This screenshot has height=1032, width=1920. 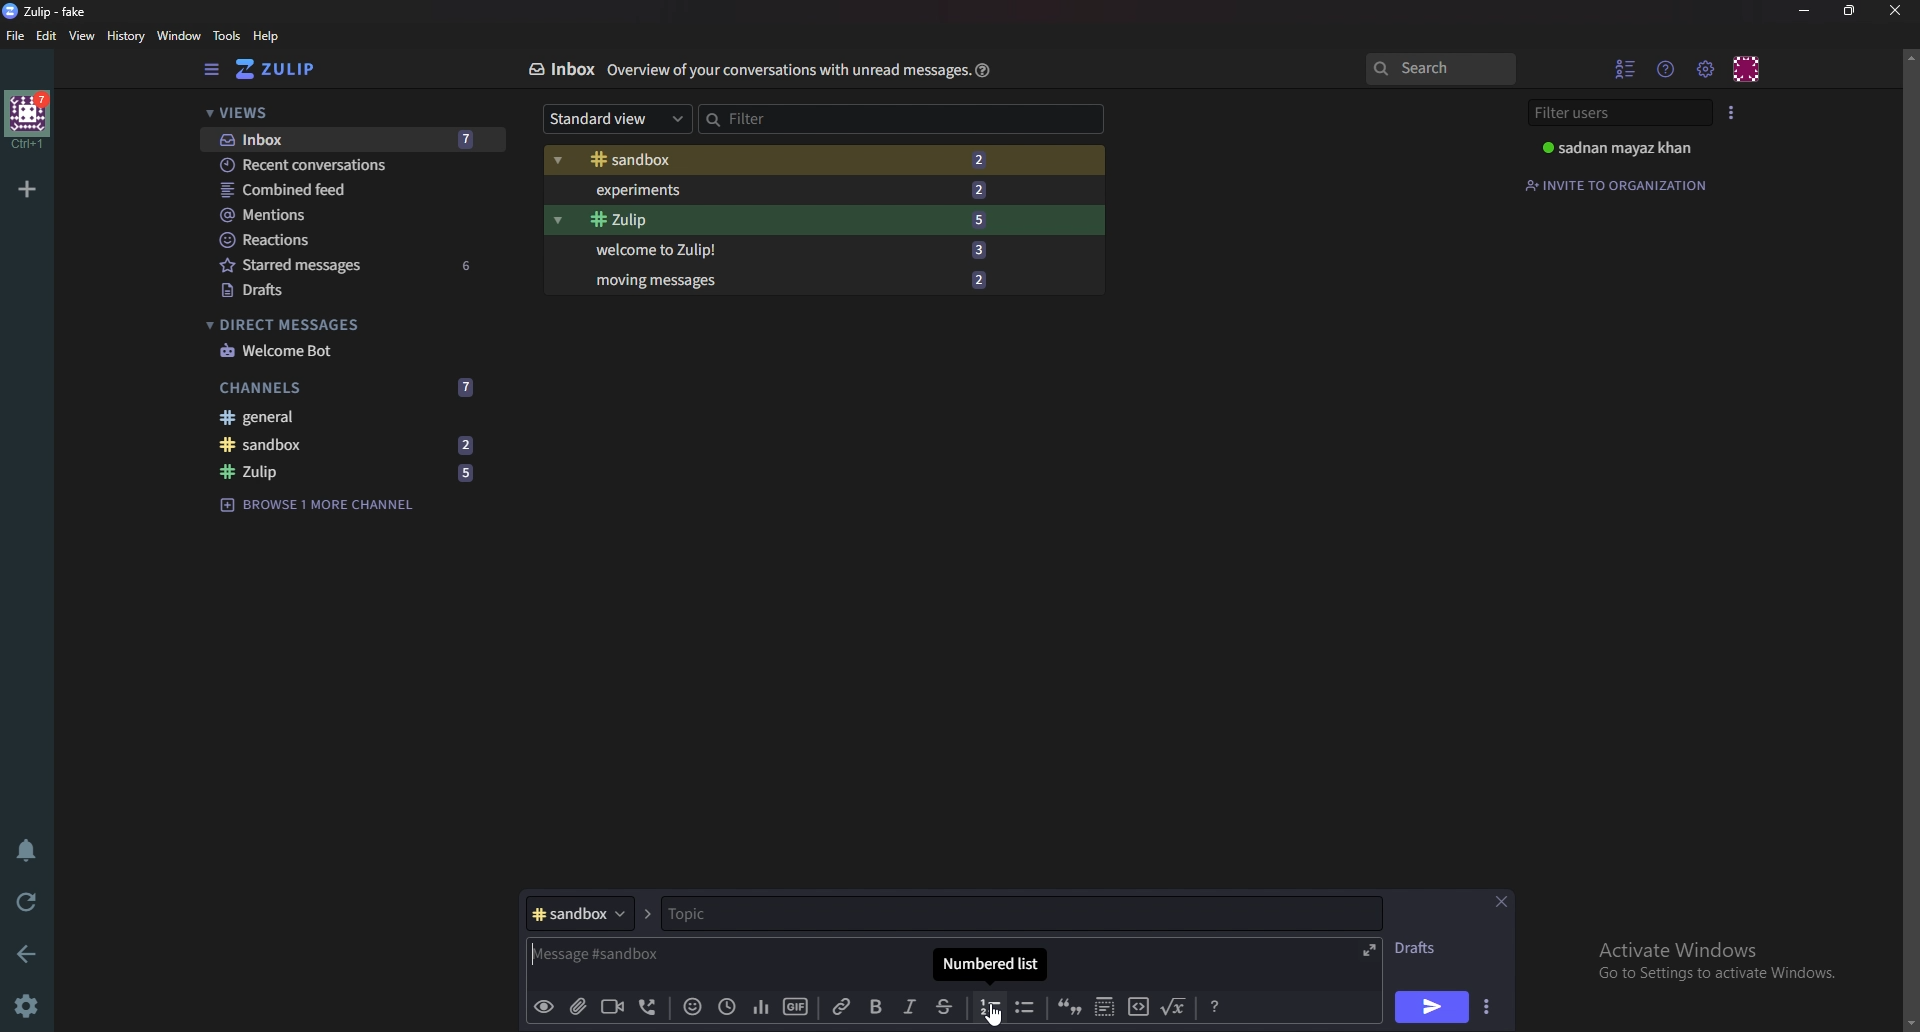 I want to click on Tool tip, so click(x=993, y=966).